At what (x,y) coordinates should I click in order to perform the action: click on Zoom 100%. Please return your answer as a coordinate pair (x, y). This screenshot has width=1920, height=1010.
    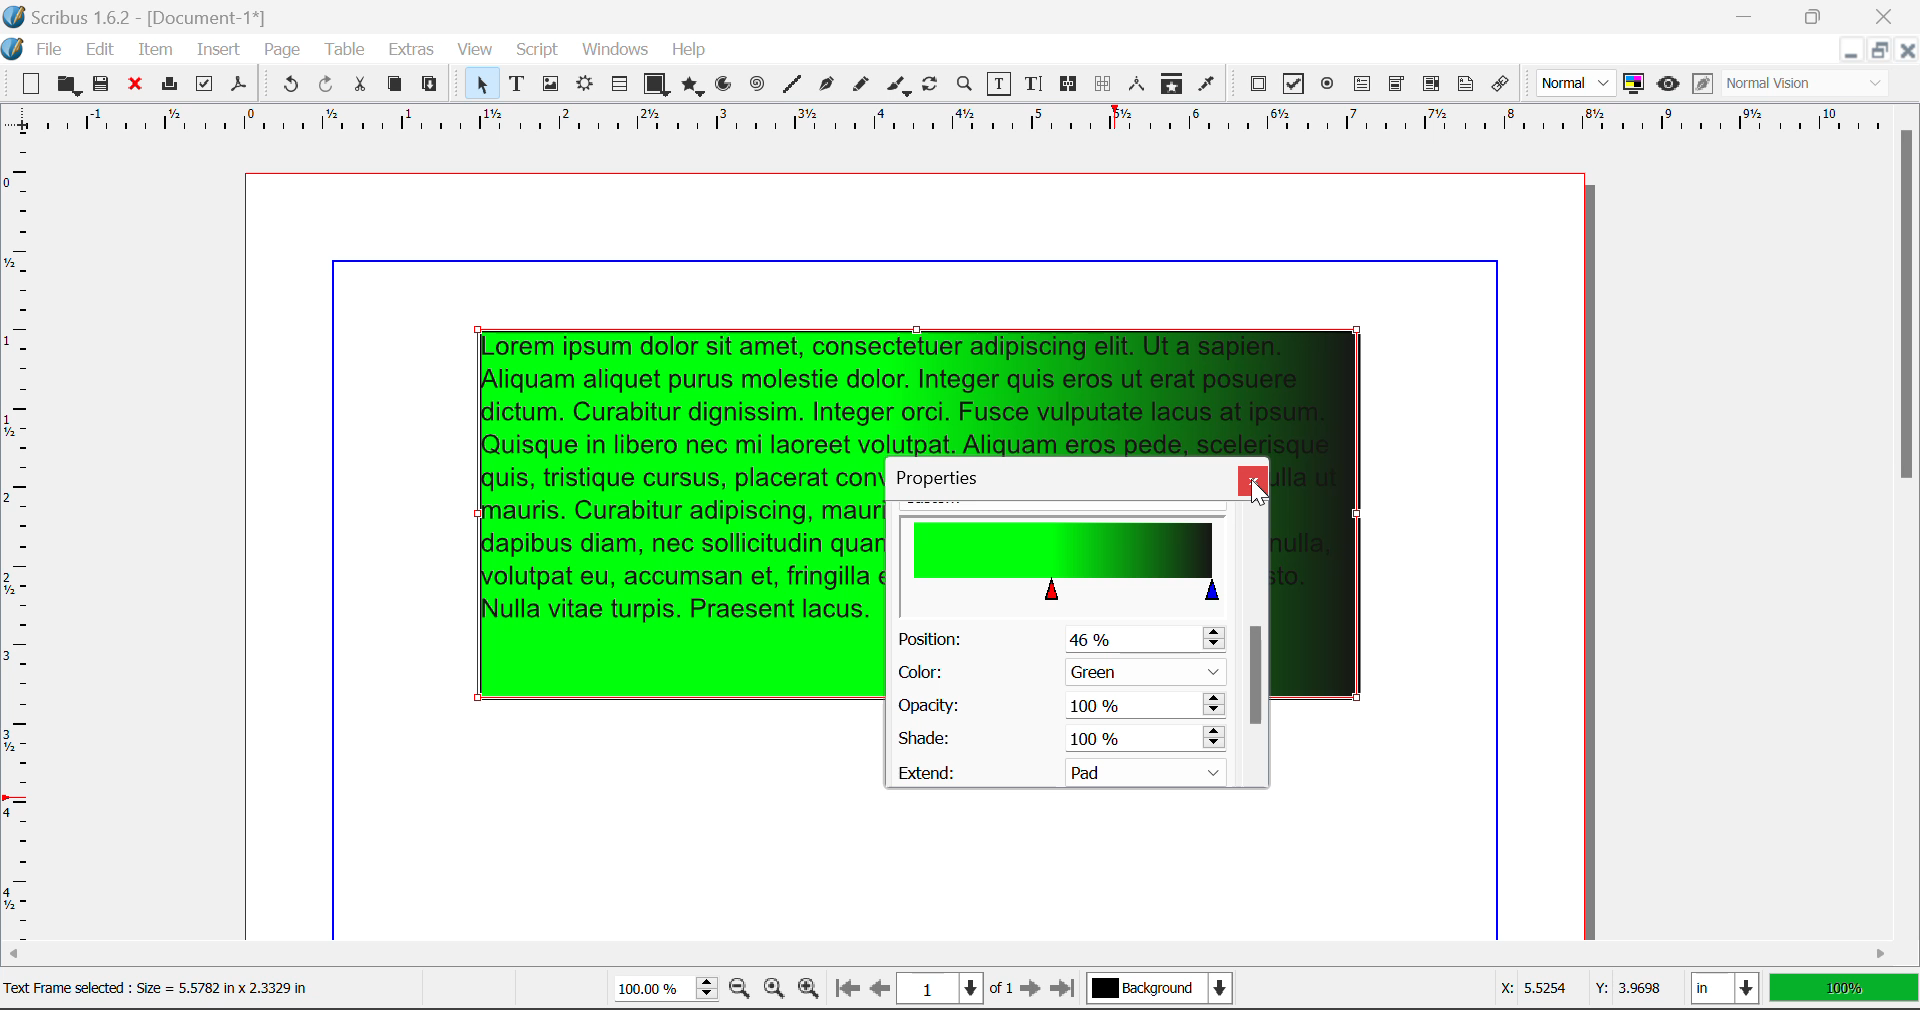
    Looking at the image, I should click on (666, 991).